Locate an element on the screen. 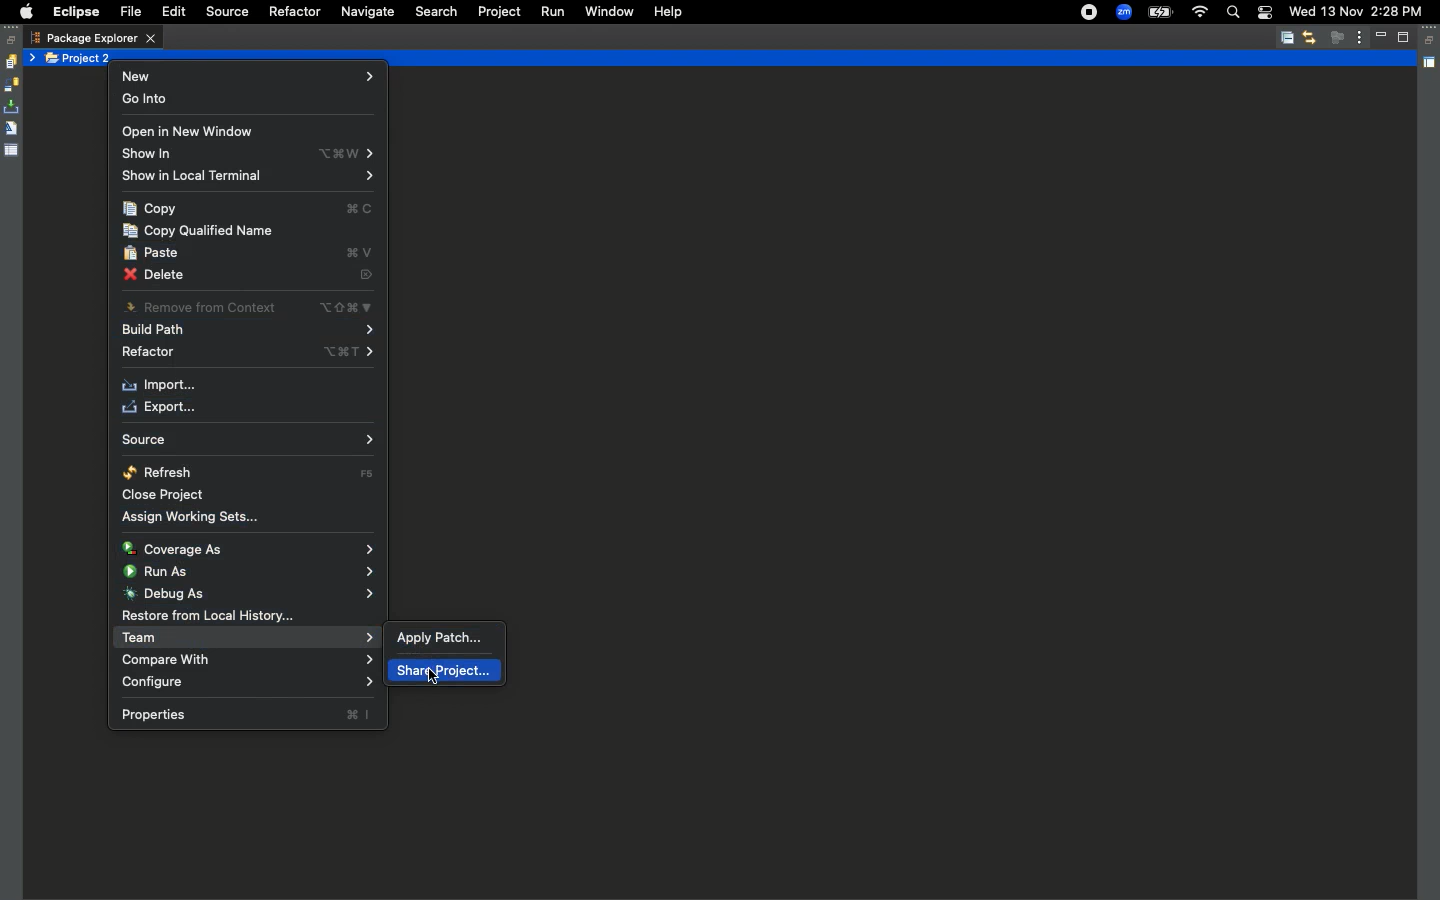 This screenshot has height=900, width=1440. Run as is located at coordinates (251, 570).